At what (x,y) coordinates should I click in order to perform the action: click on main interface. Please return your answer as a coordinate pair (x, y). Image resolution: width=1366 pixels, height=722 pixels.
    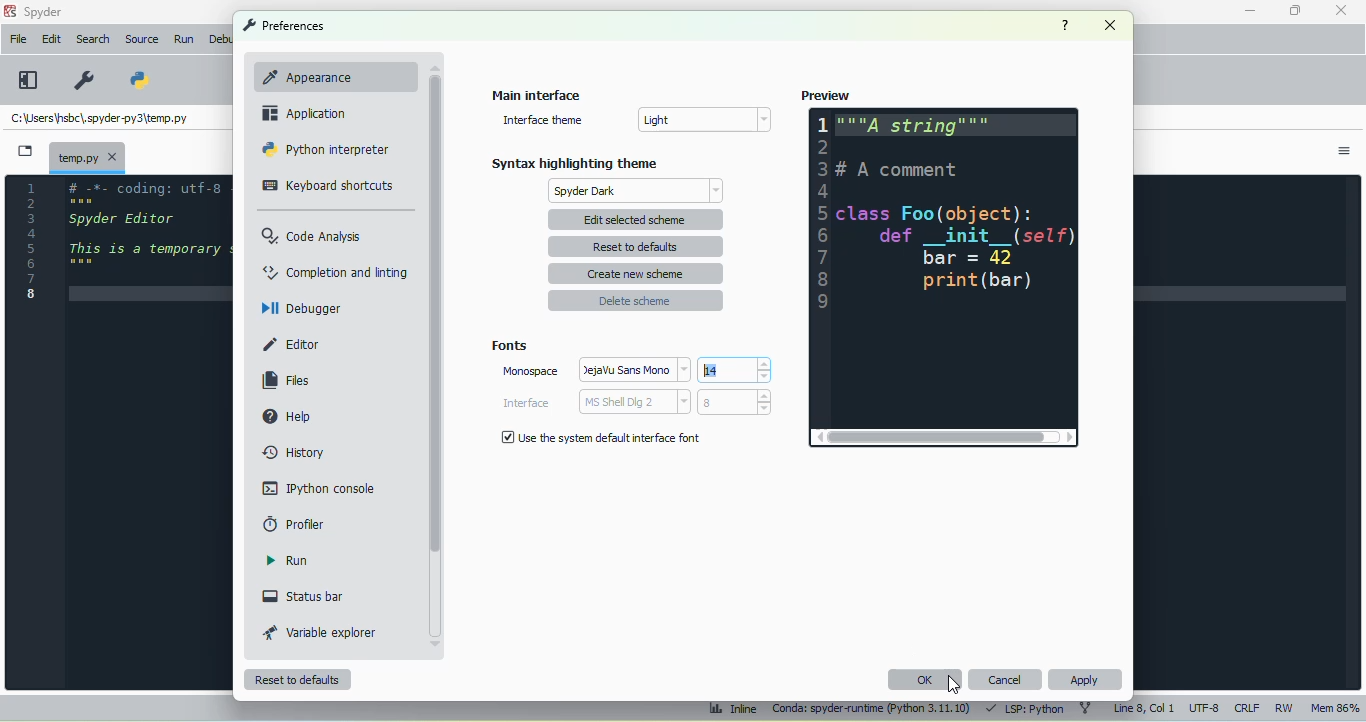
    Looking at the image, I should click on (537, 94).